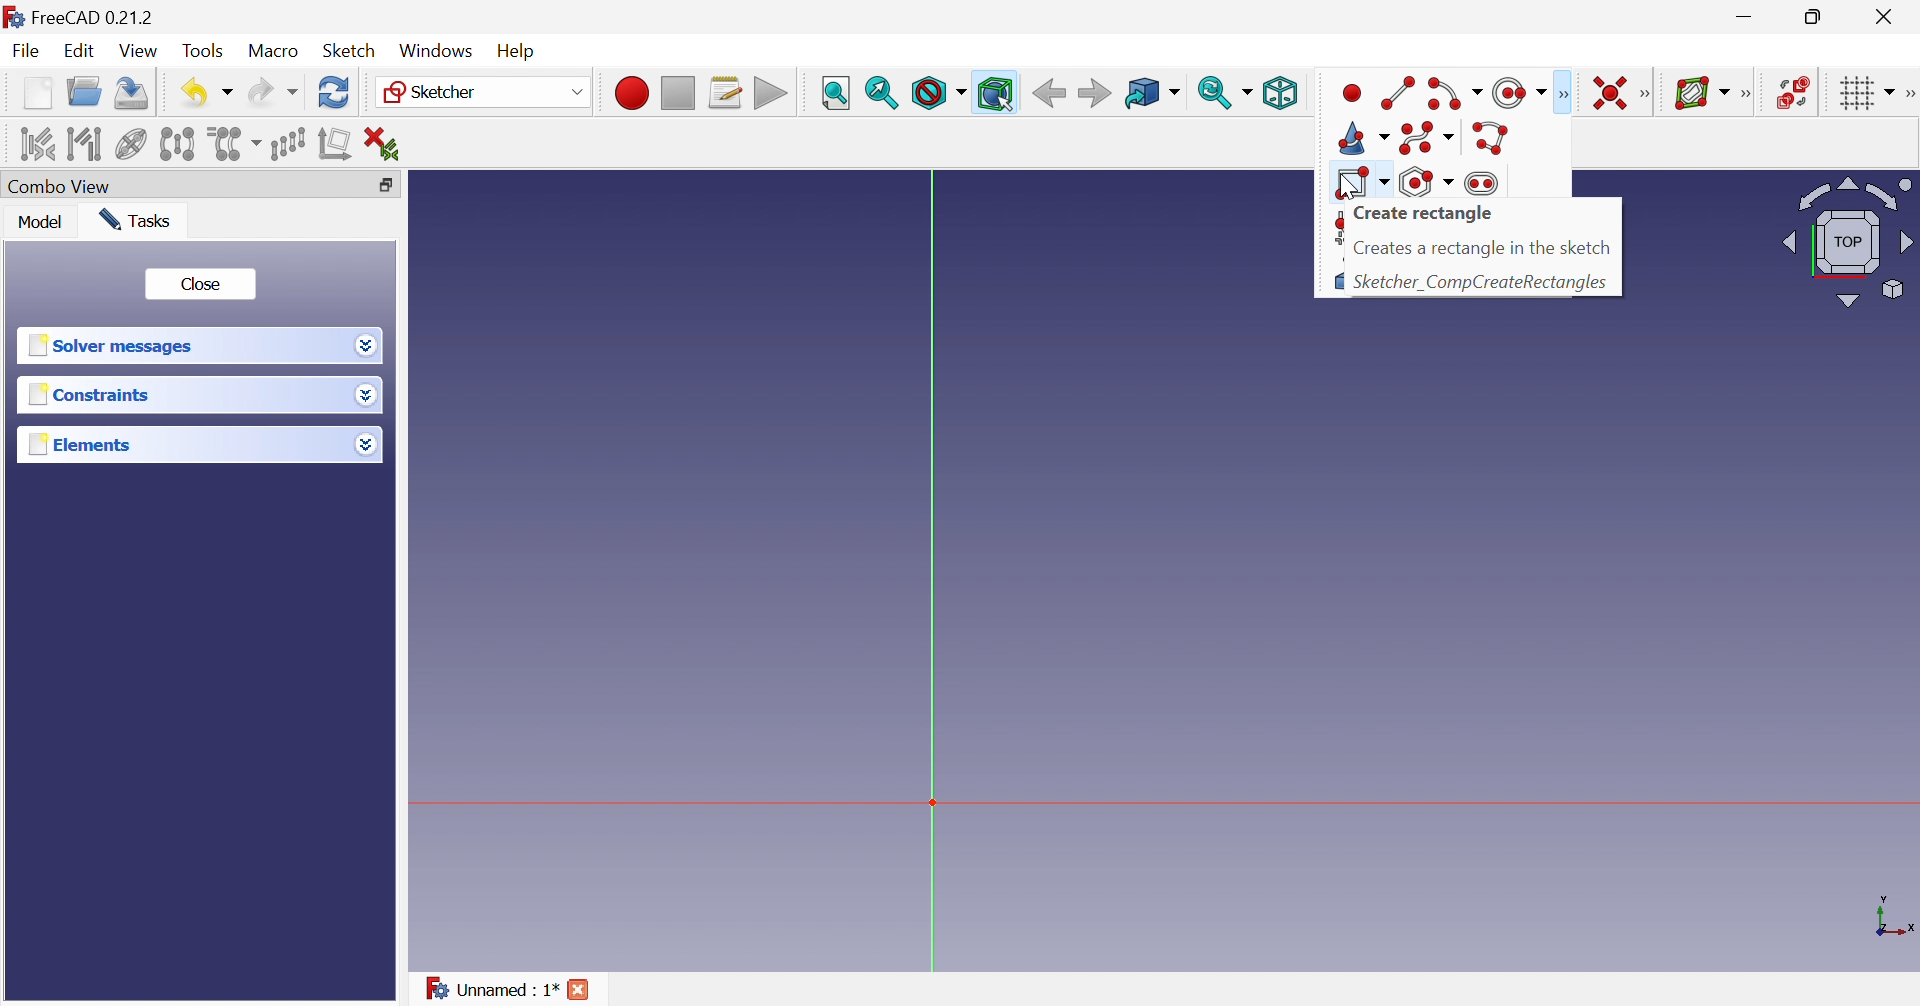  Describe the element at coordinates (1818, 16) in the screenshot. I see `Restore down` at that location.